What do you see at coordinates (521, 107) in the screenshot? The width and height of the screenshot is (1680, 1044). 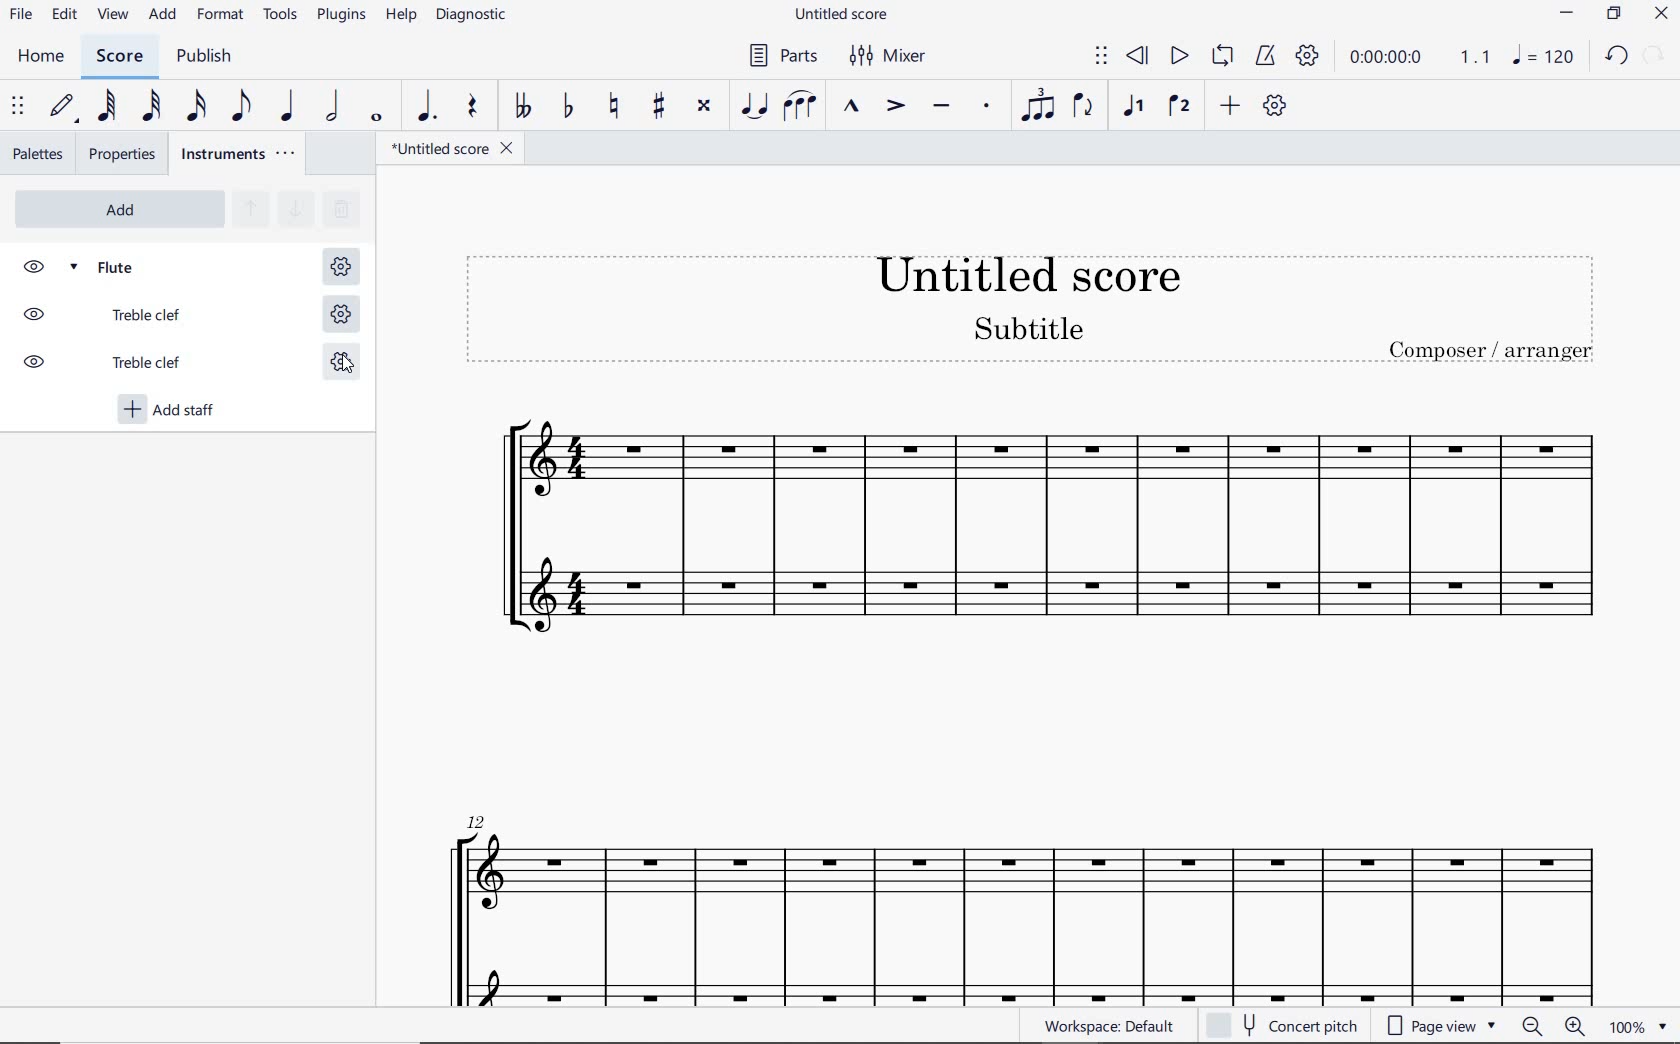 I see `TOGGLE DOUBLE-FLAT` at bounding box center [521, 107].